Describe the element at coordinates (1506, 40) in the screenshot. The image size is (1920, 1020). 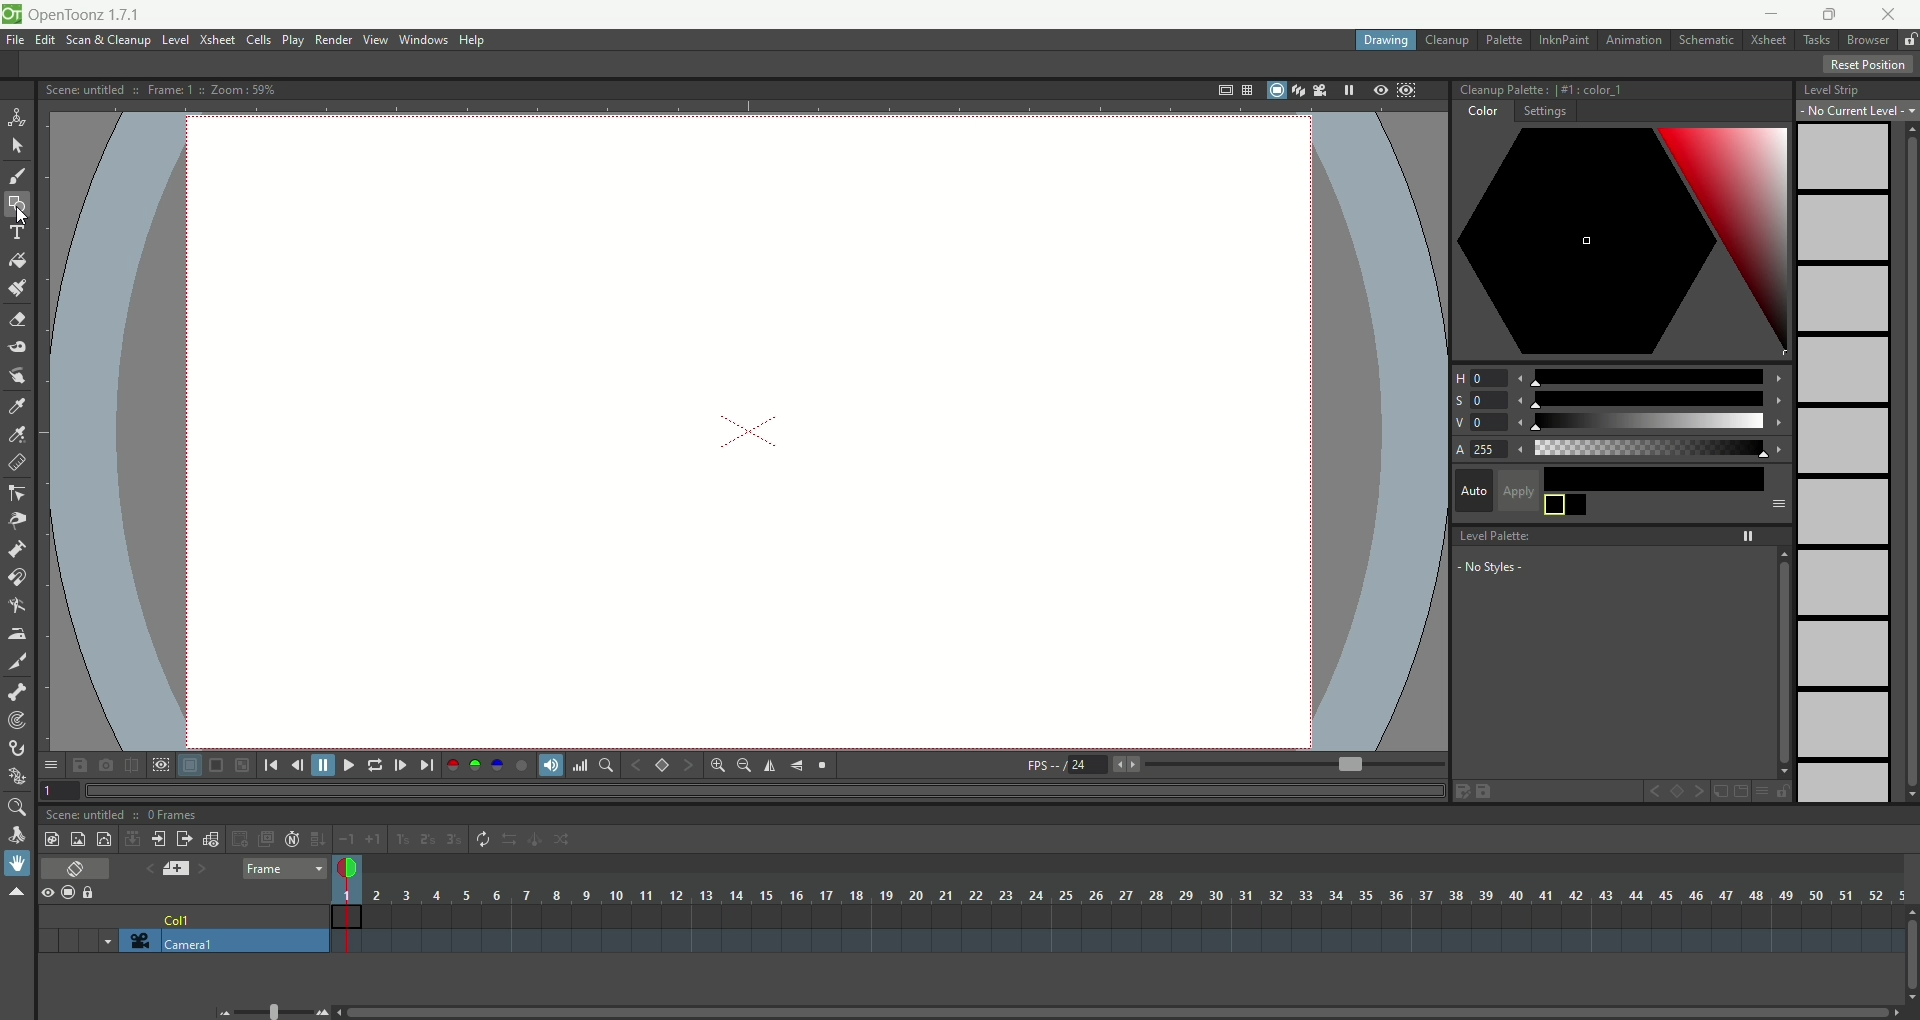
I see `palette` at that location.